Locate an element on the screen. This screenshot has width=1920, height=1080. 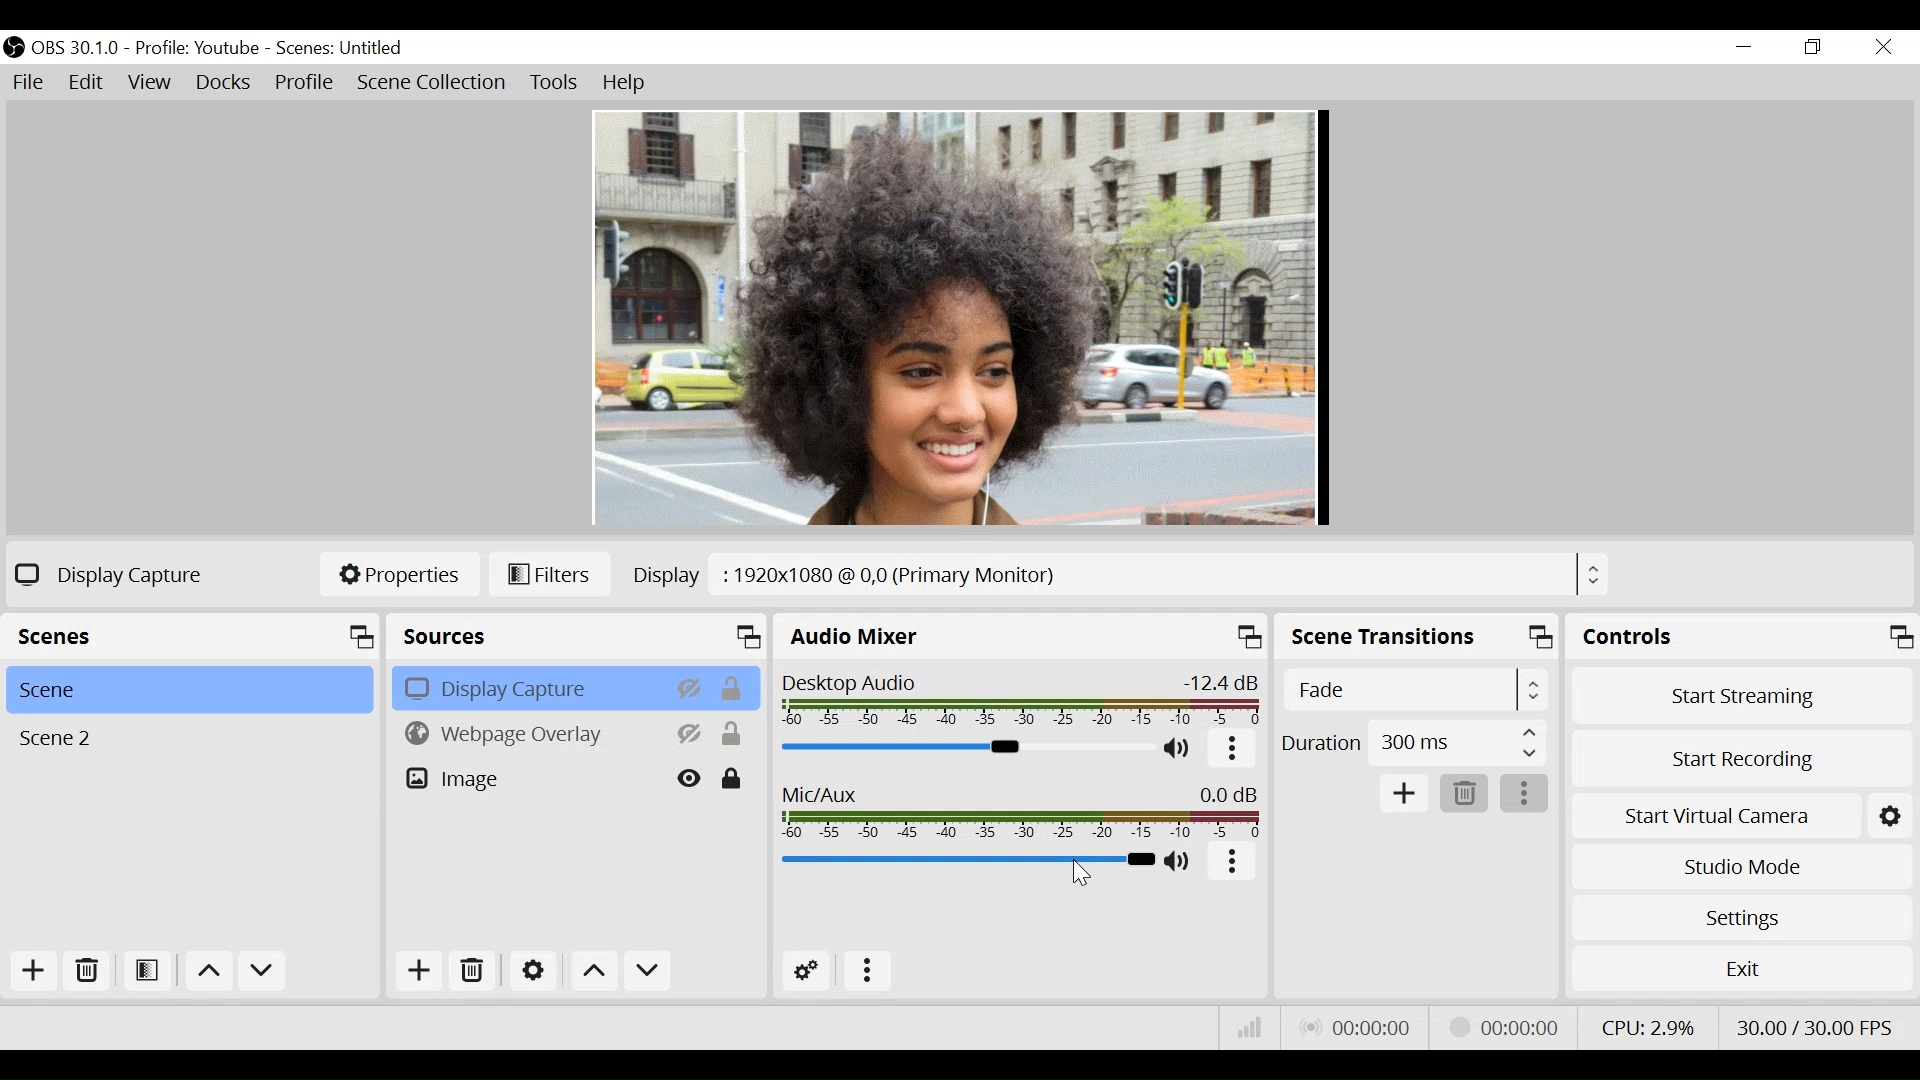
Settings is located at coordinates (1739, 914).